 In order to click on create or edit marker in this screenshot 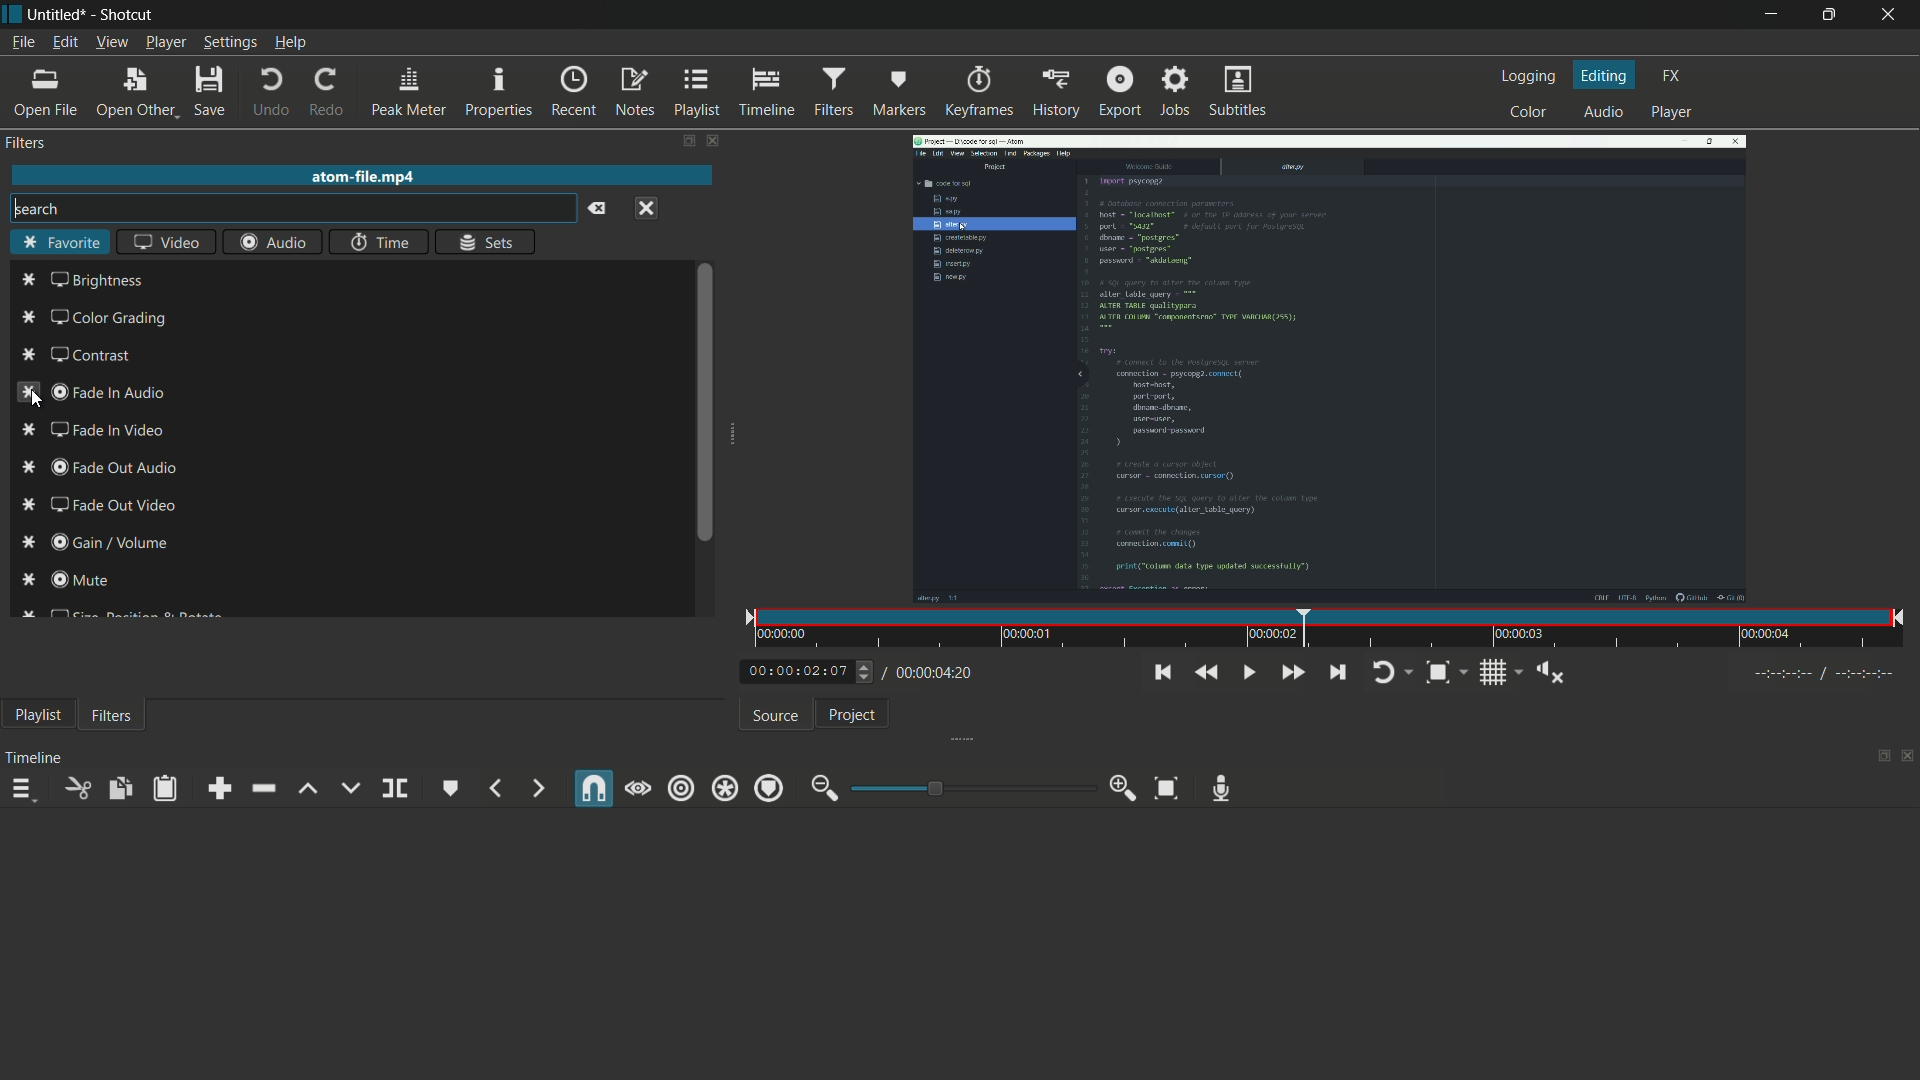, I will do `click(452, 789)`.